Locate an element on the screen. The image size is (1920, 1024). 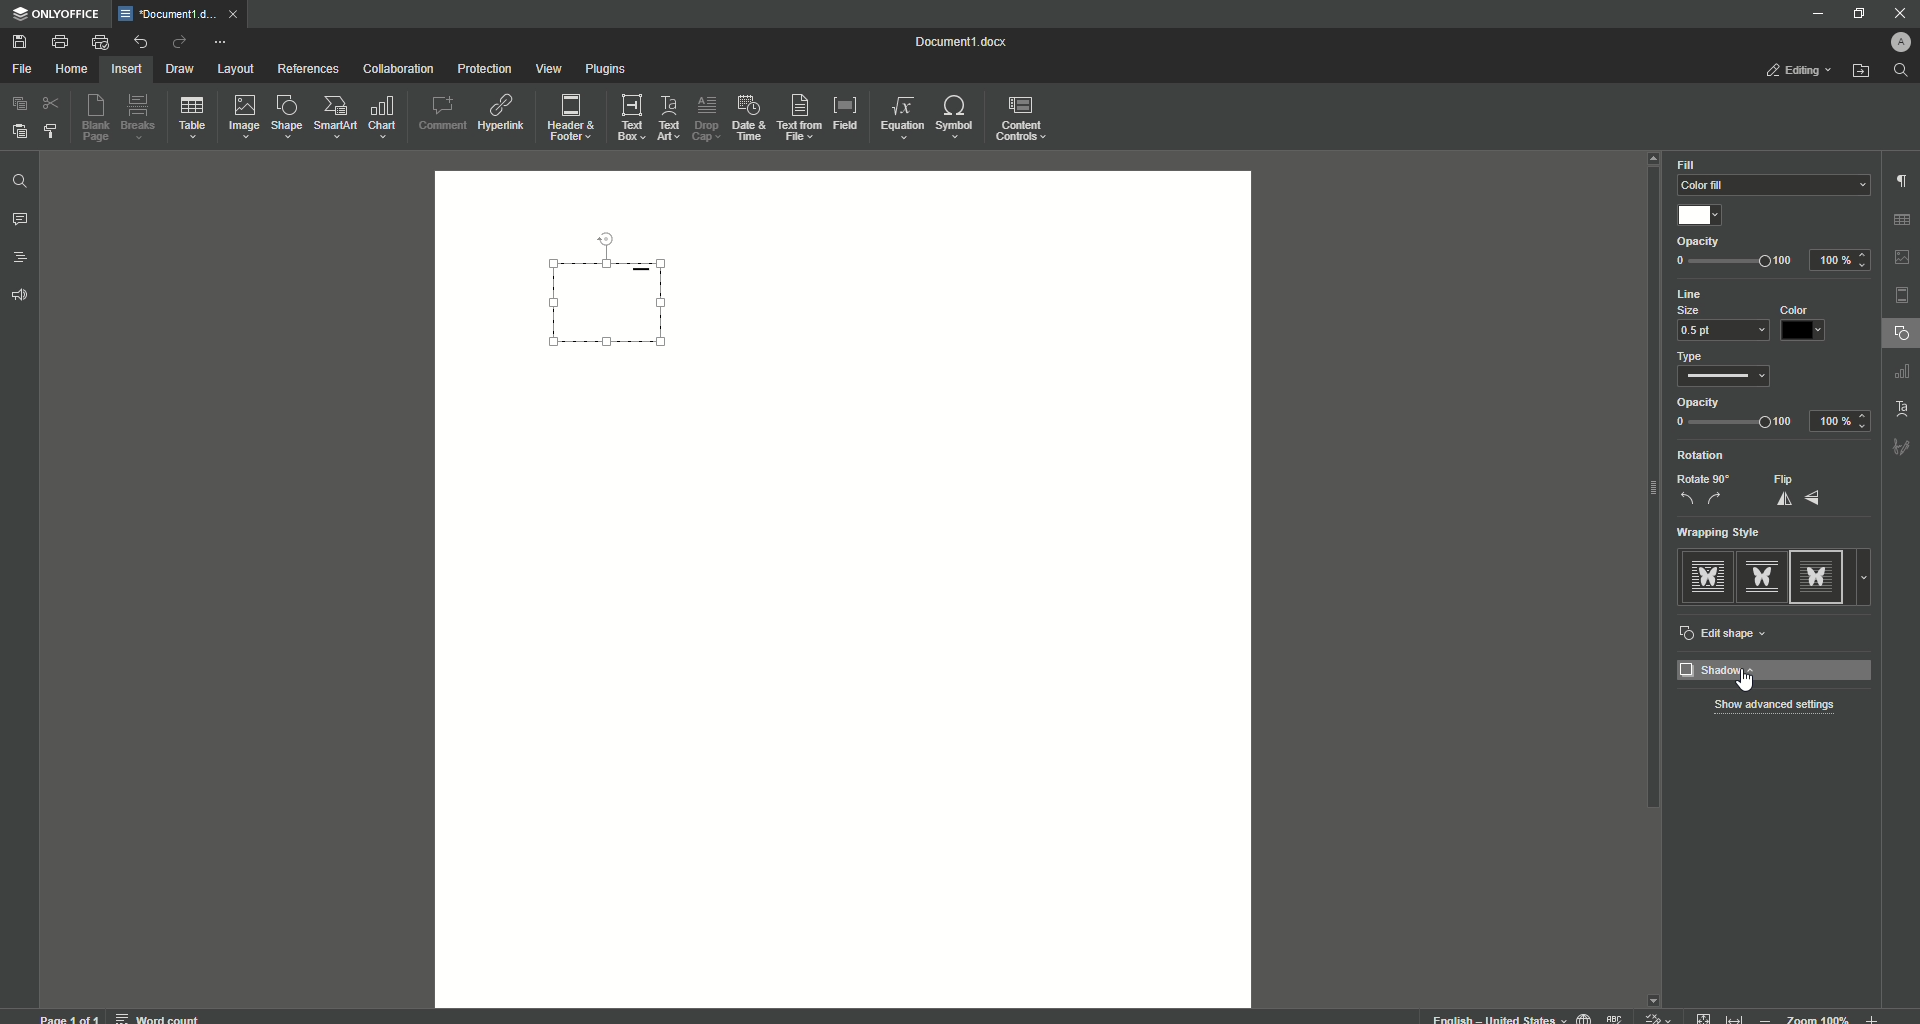
ONLYOFFICE is located at coordinates (57, 15).